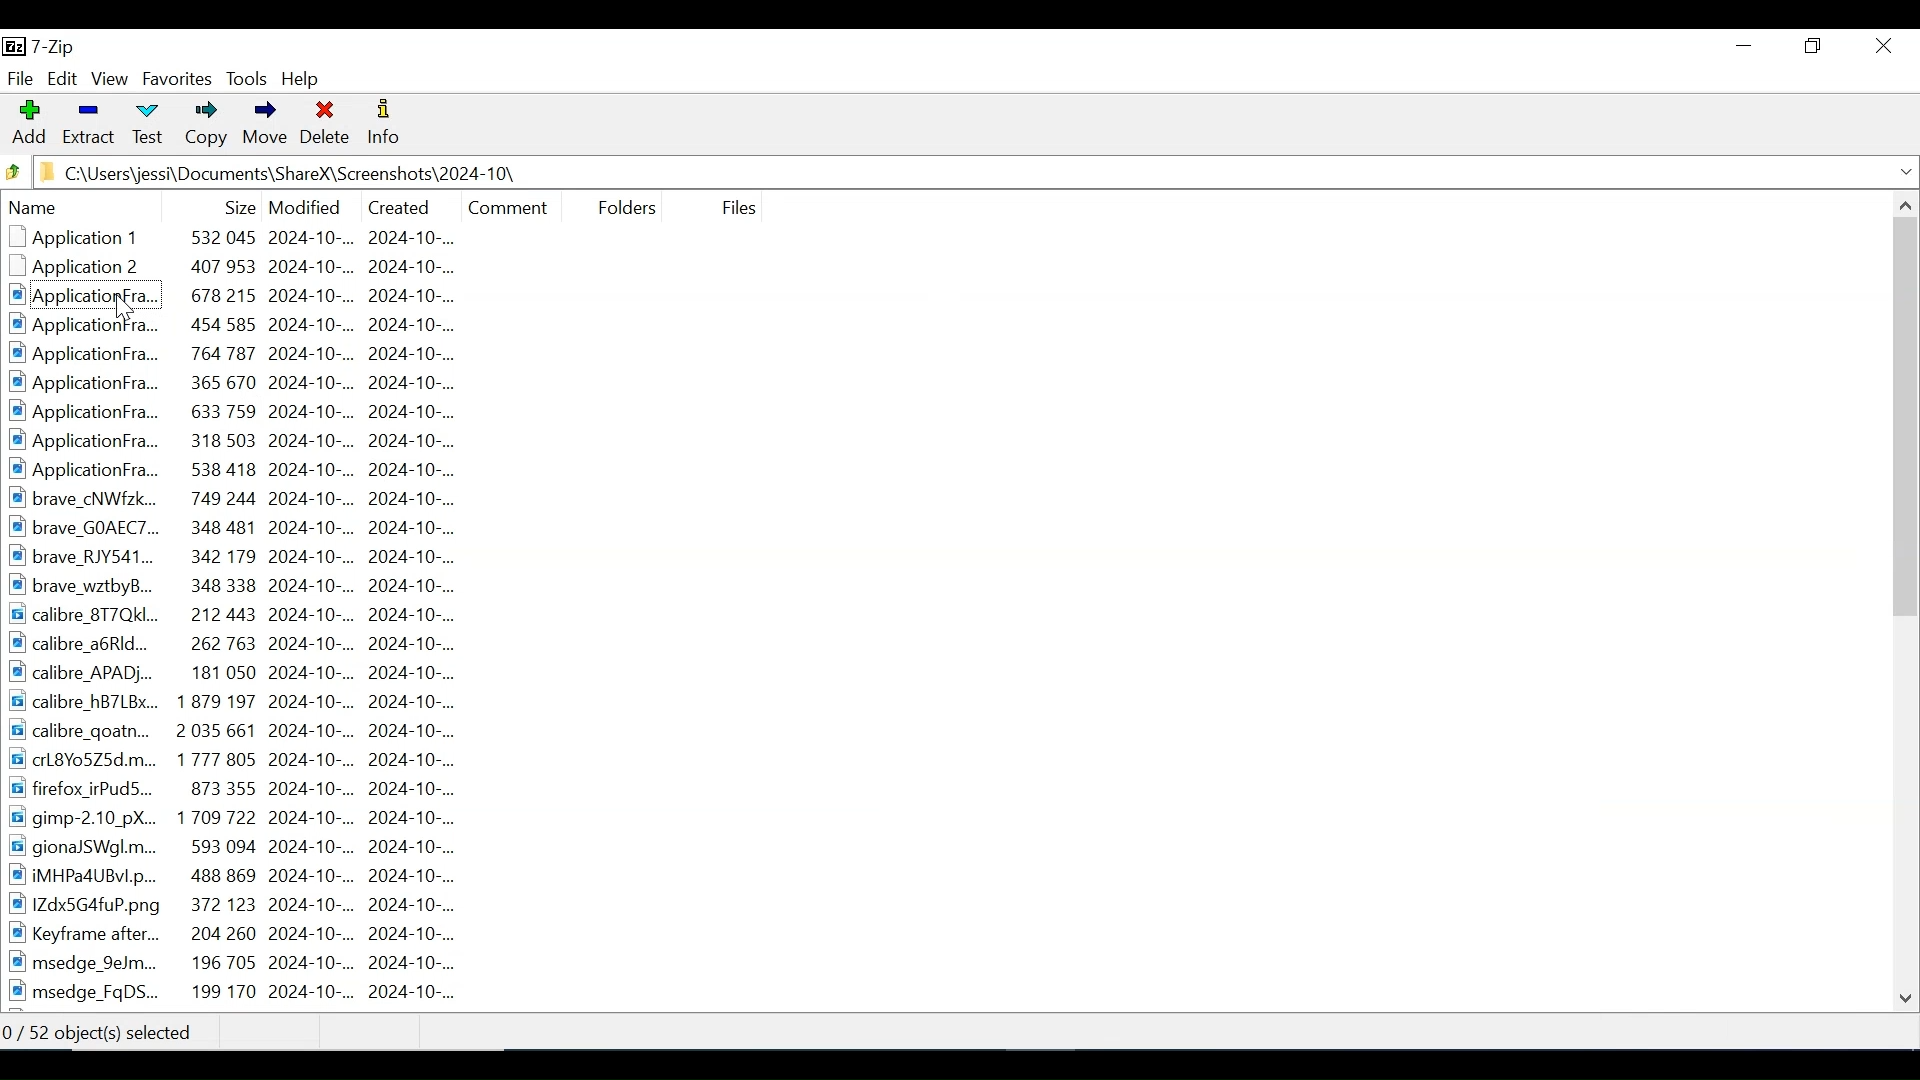 The width and height of the screenshot is (1920, 1080). Describe the element at coordinates (247, 786) in the screenshot. I see `firefox irPudS... 873 355 2024-10-.. 2024-10-...` at that location.